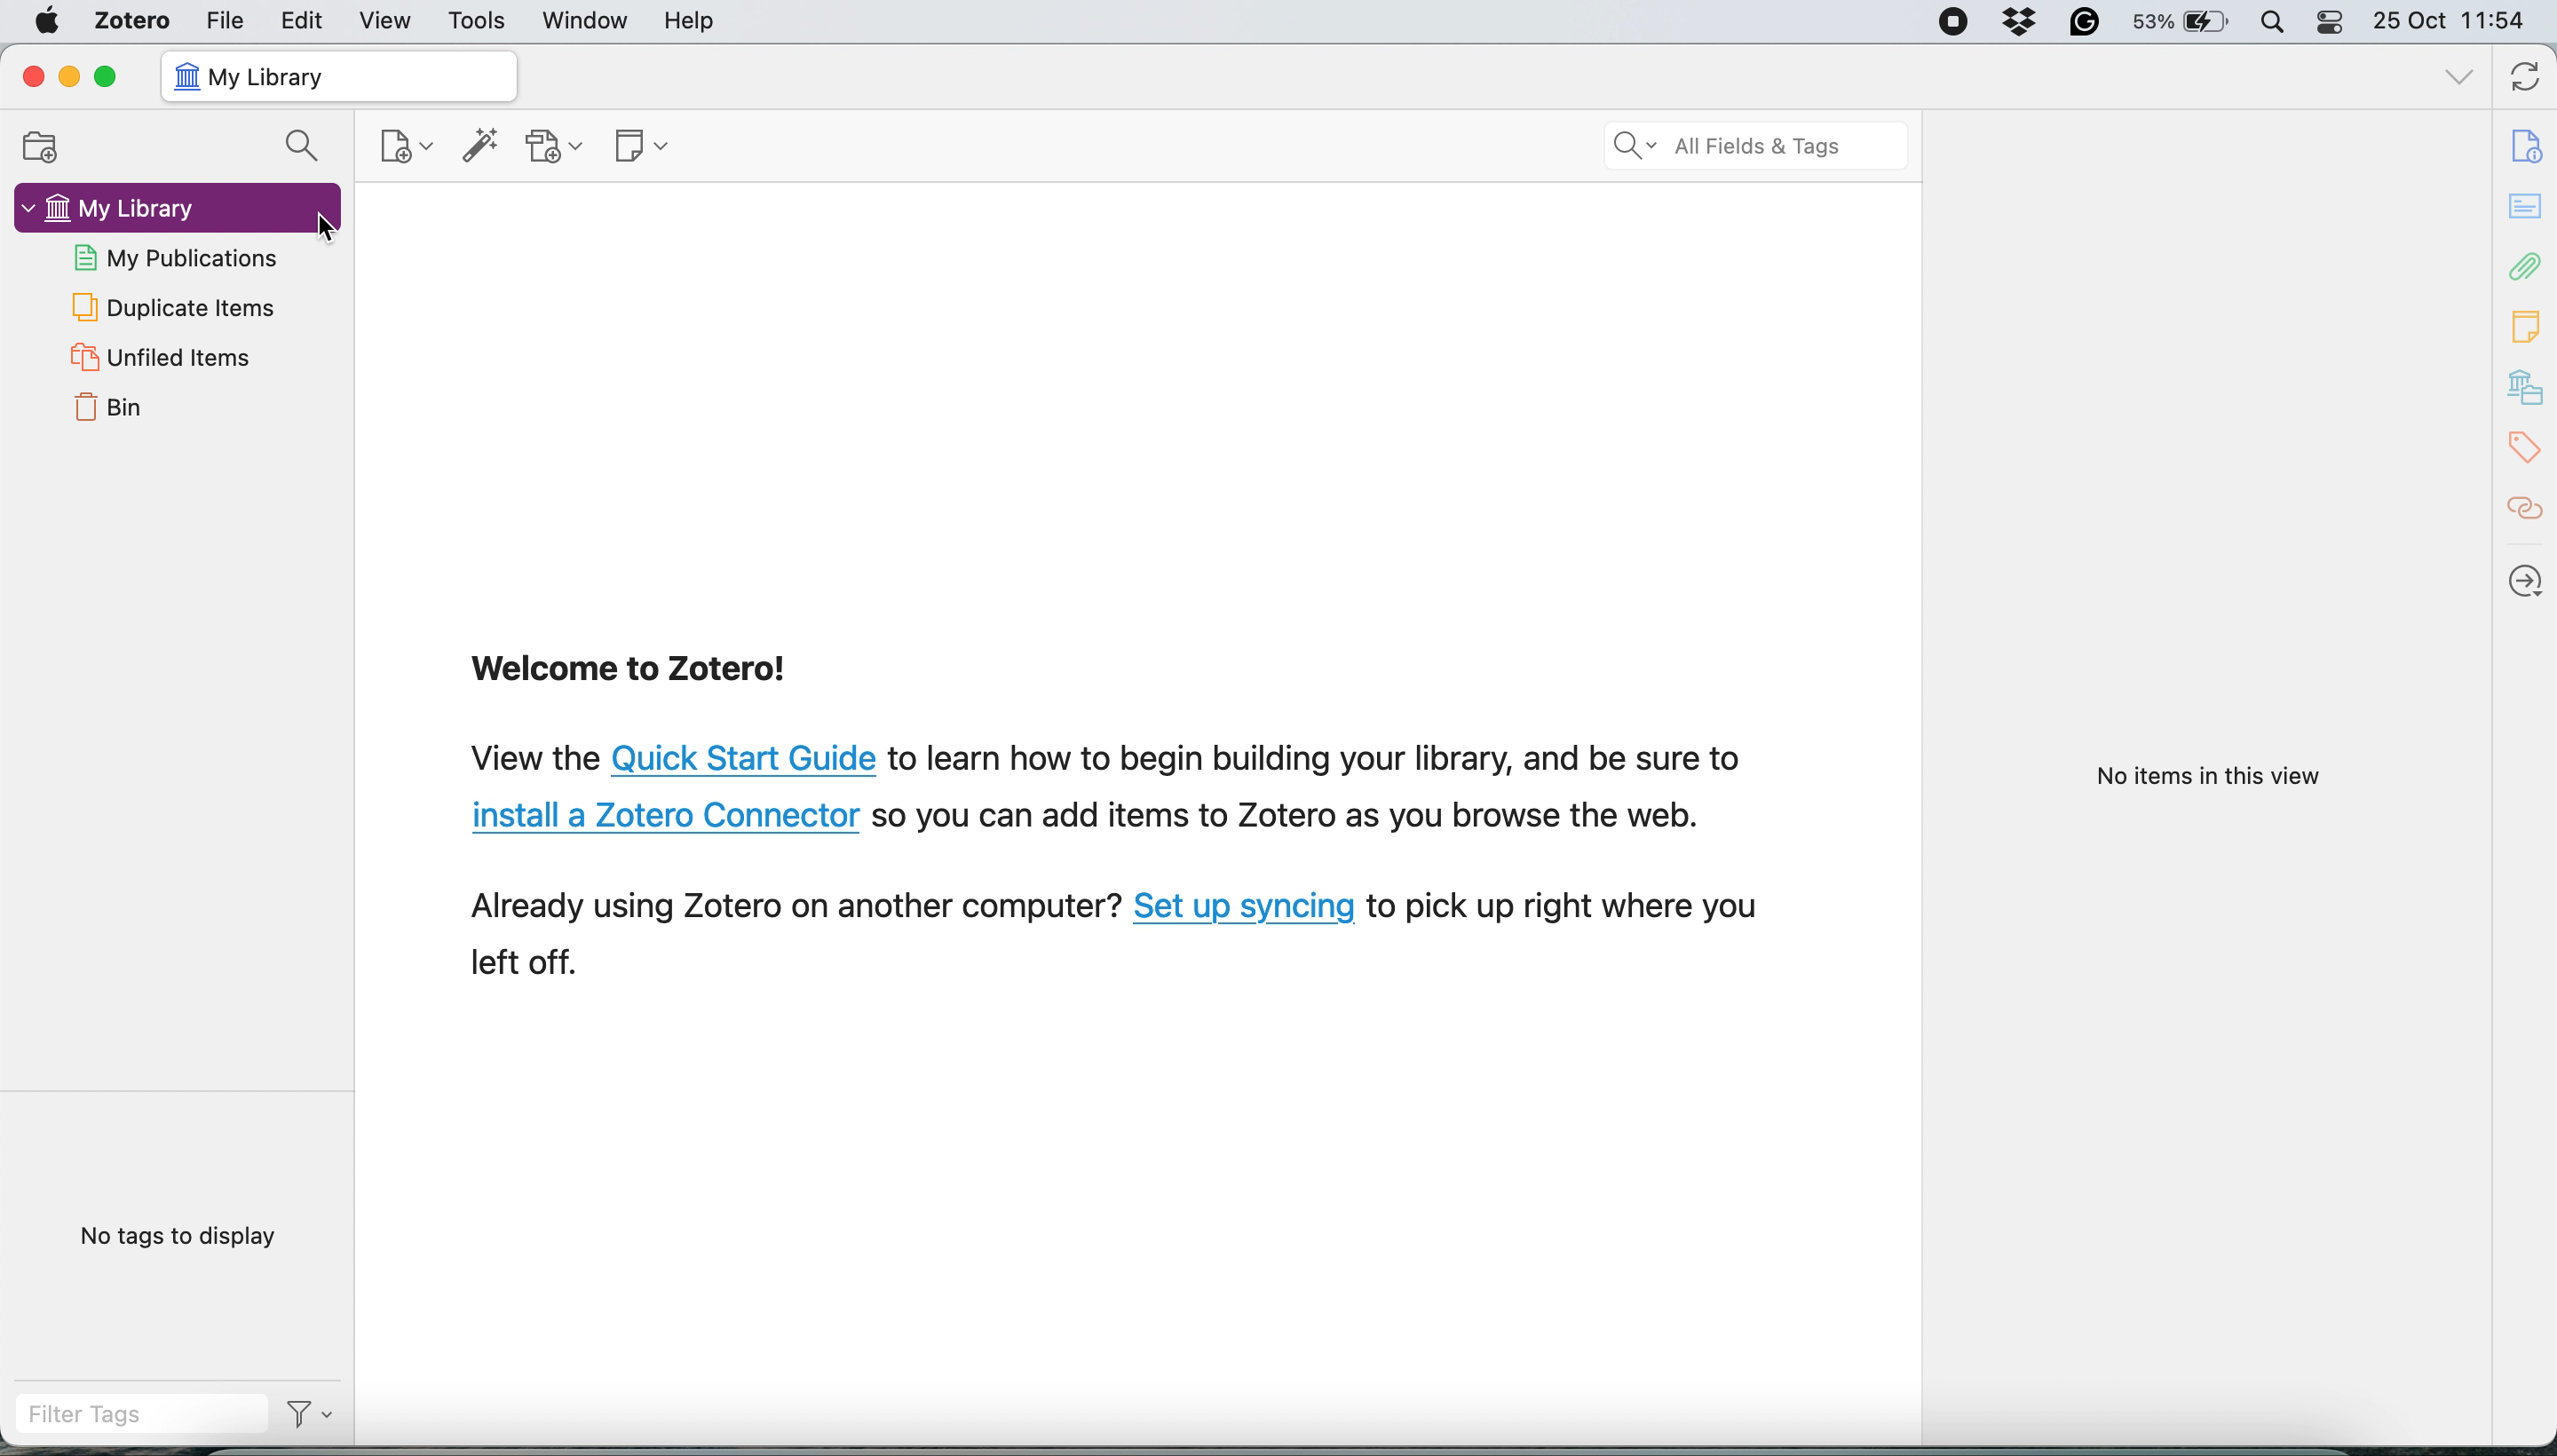 The width and height of the screenshot is (2557, 1456). Describe the element at coordinates (72, 77) in the screenshot. I see `minimise` at that location.